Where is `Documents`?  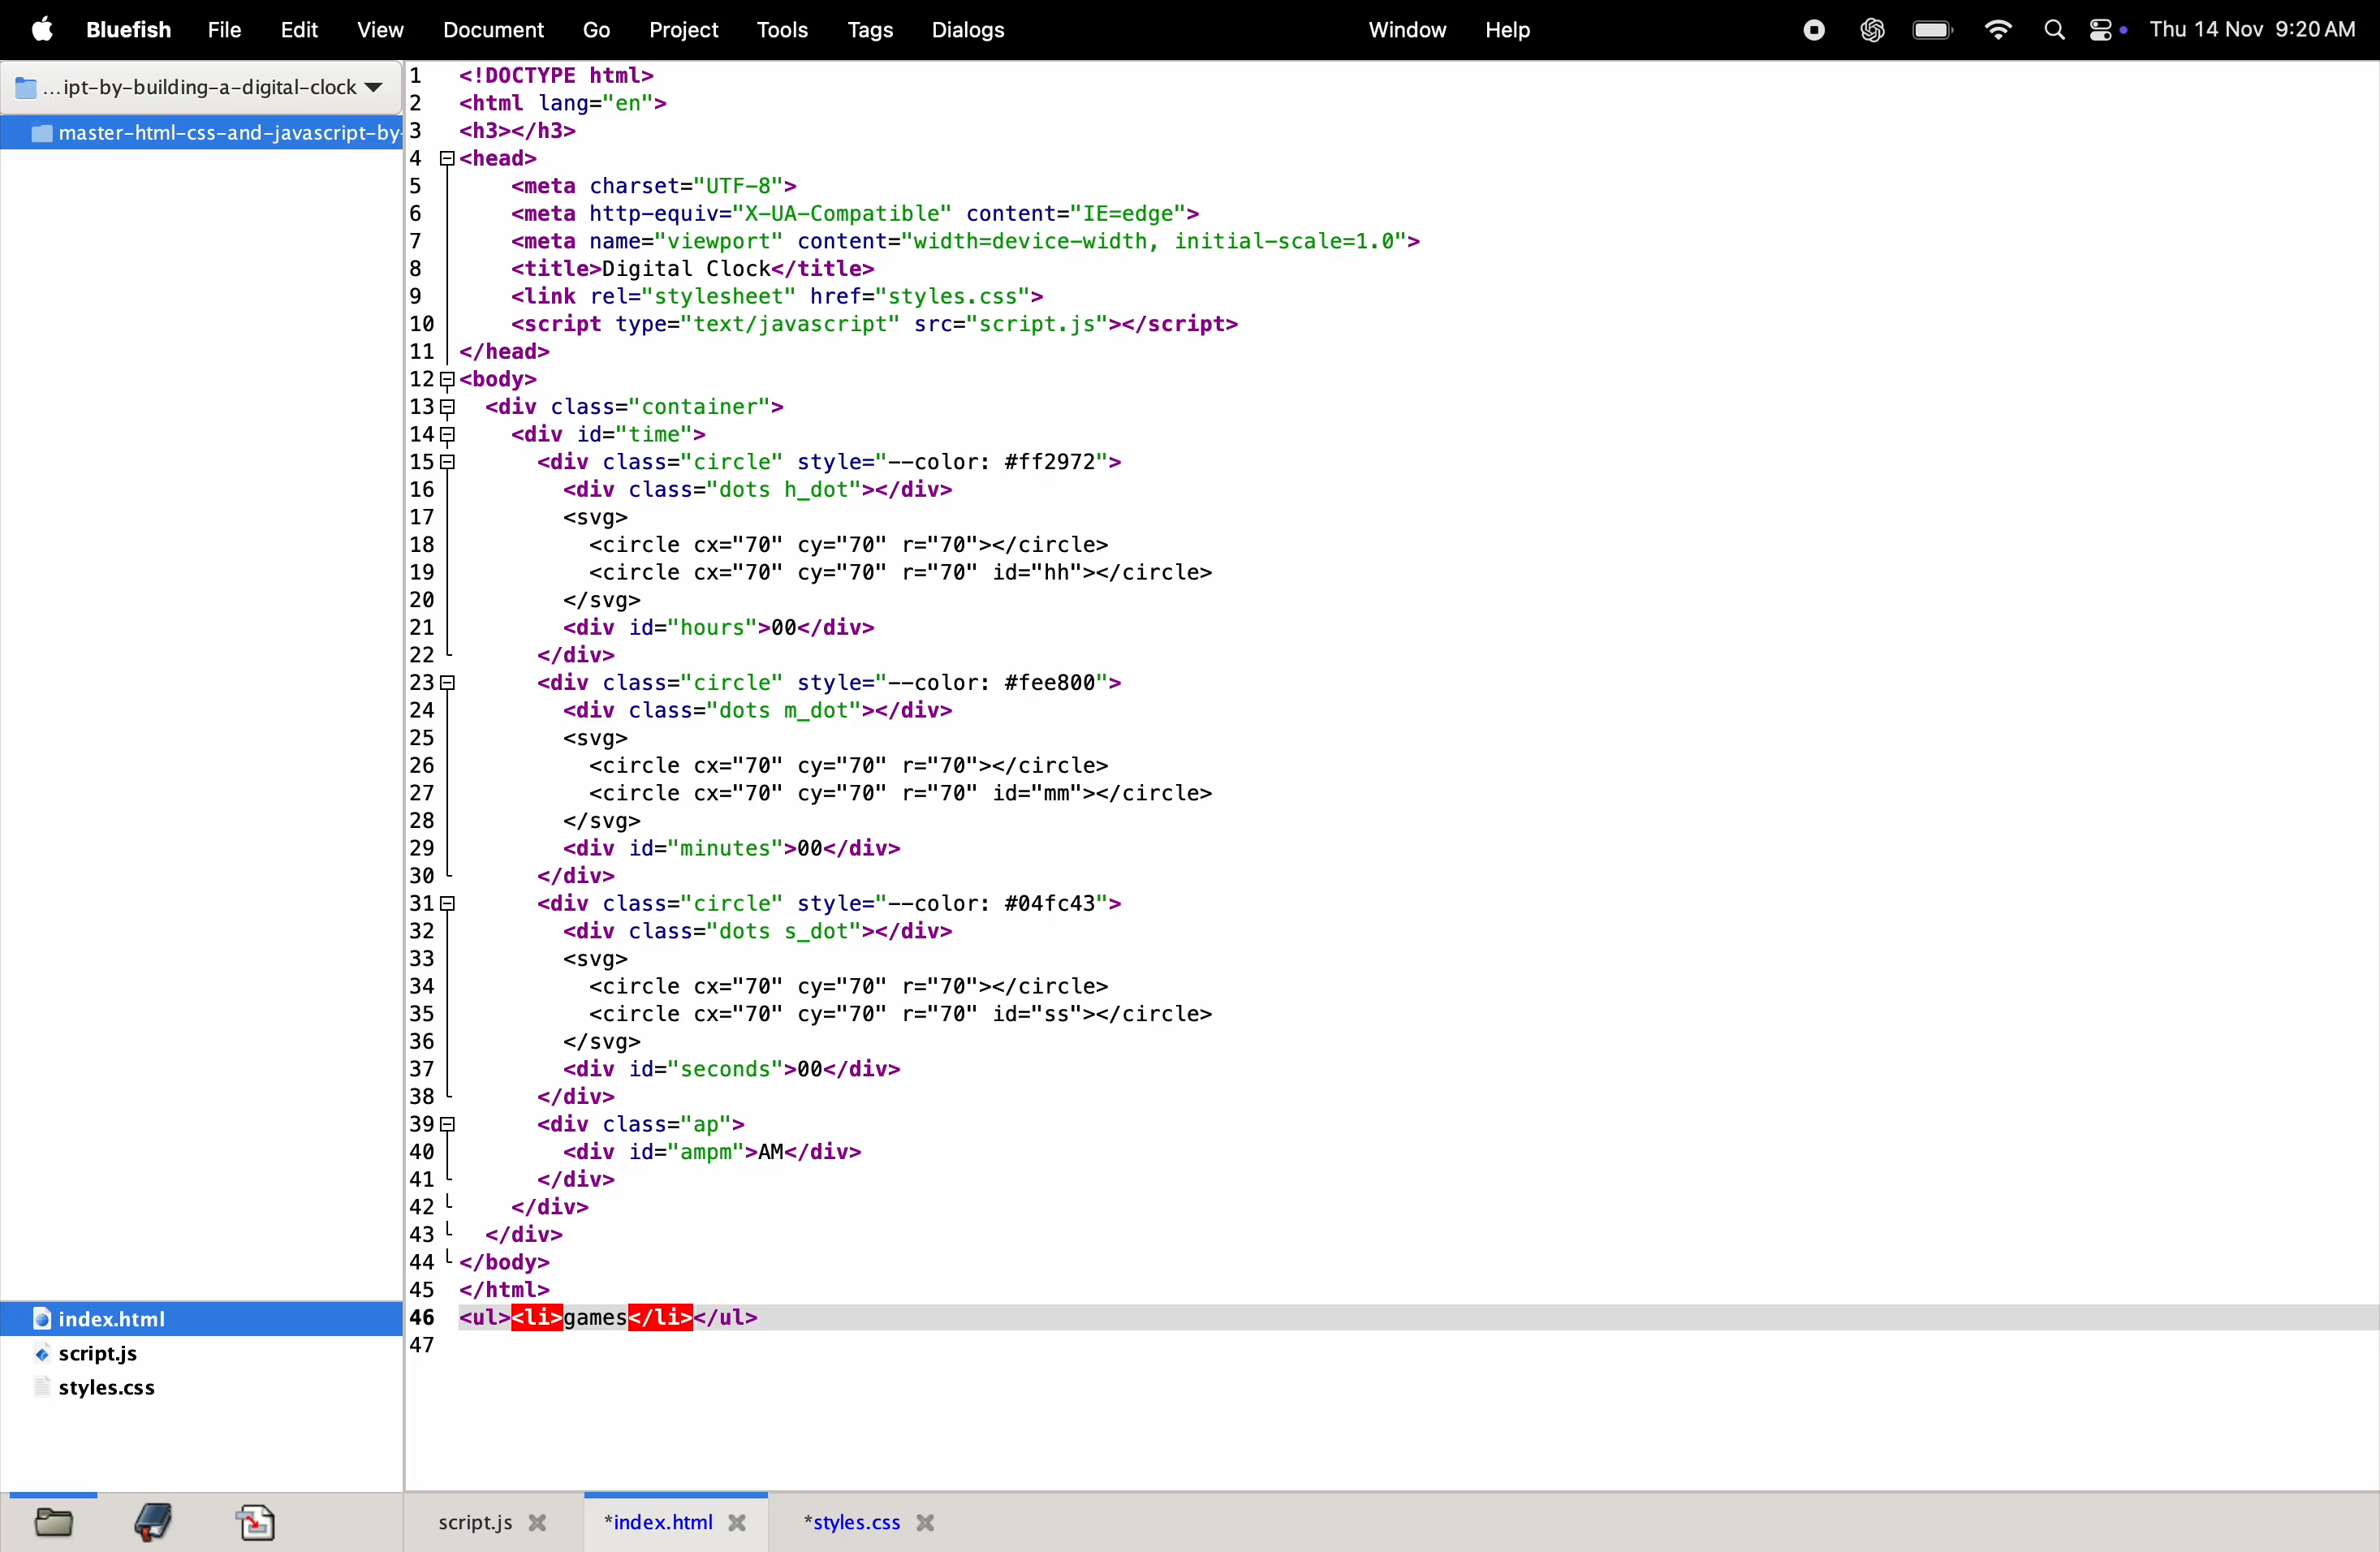 Documents is located at coordinates (497, 31).